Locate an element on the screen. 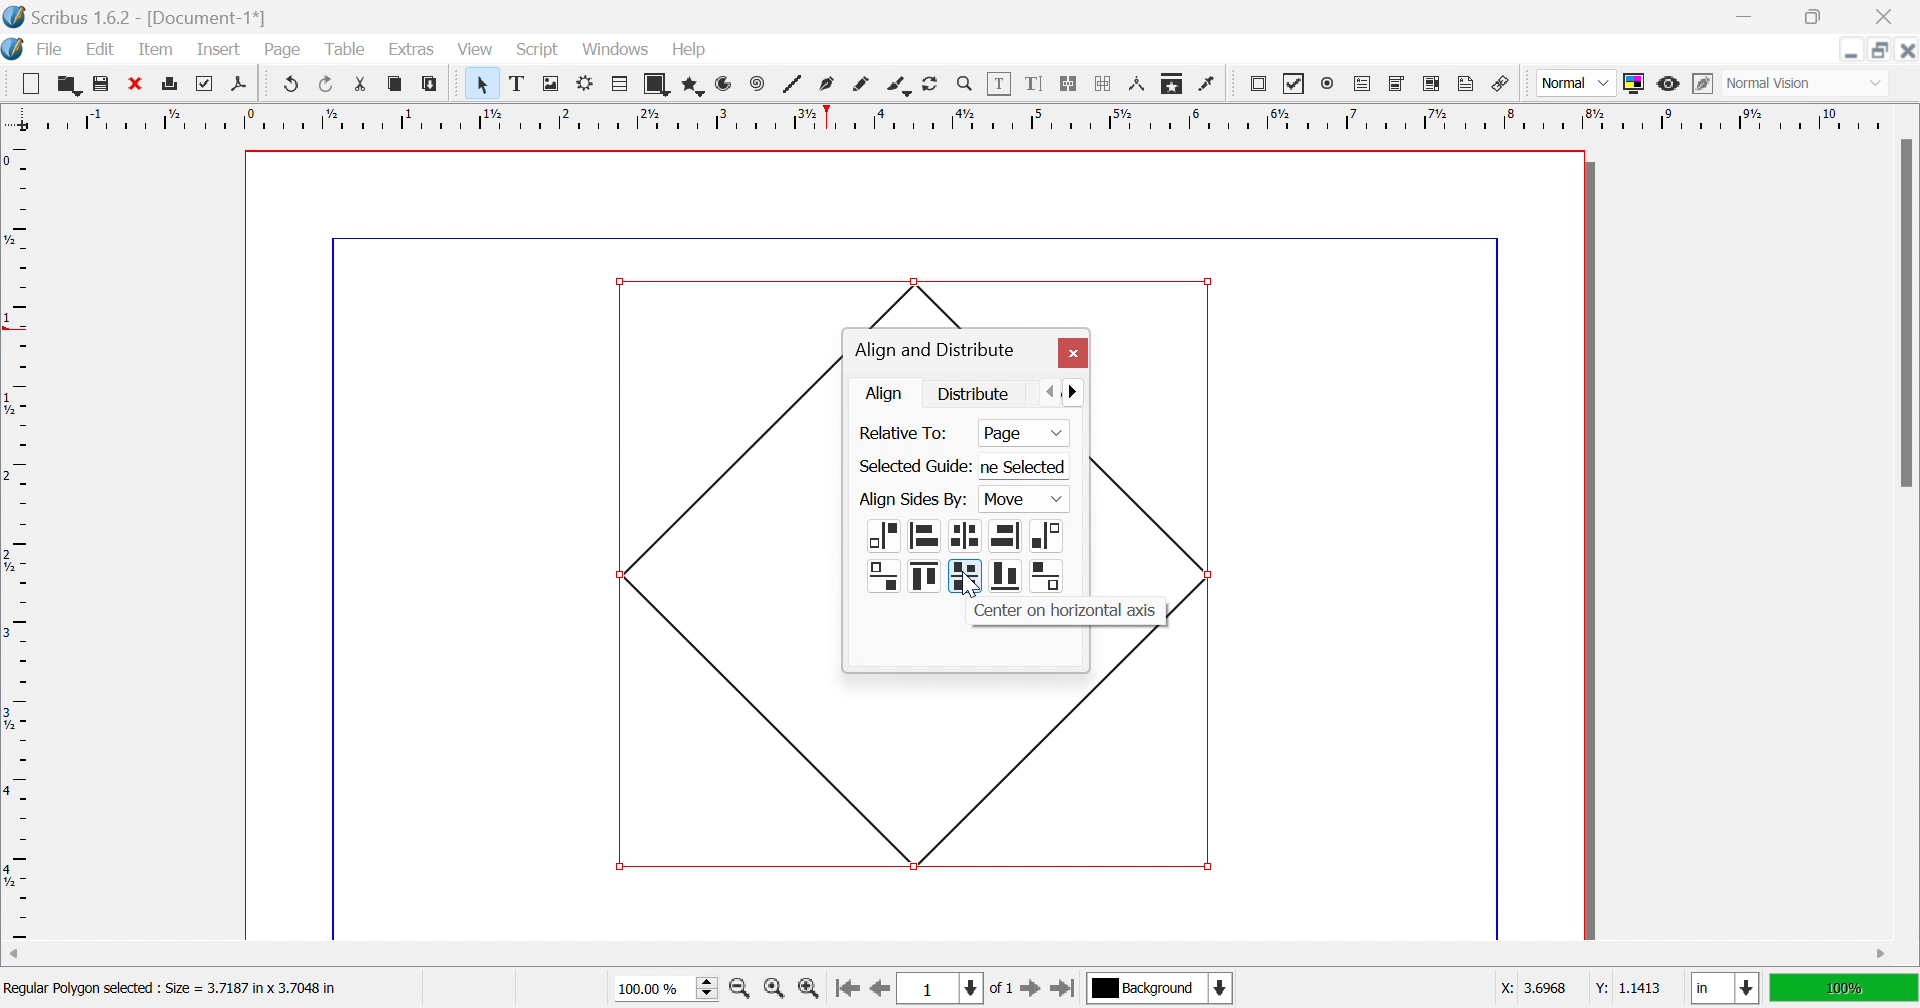 Image resolution: width=1920 pixels, height=1008 pixels. Relative To: is located at coordinates (907, 433).